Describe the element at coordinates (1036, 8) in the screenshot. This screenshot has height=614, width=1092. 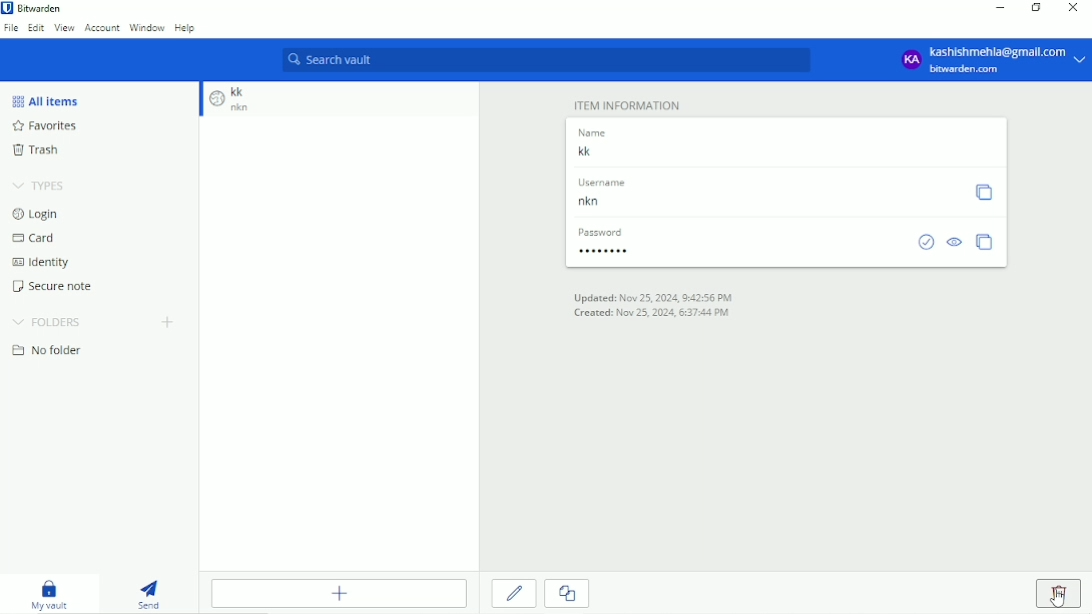
I see `Restore down` at that location.